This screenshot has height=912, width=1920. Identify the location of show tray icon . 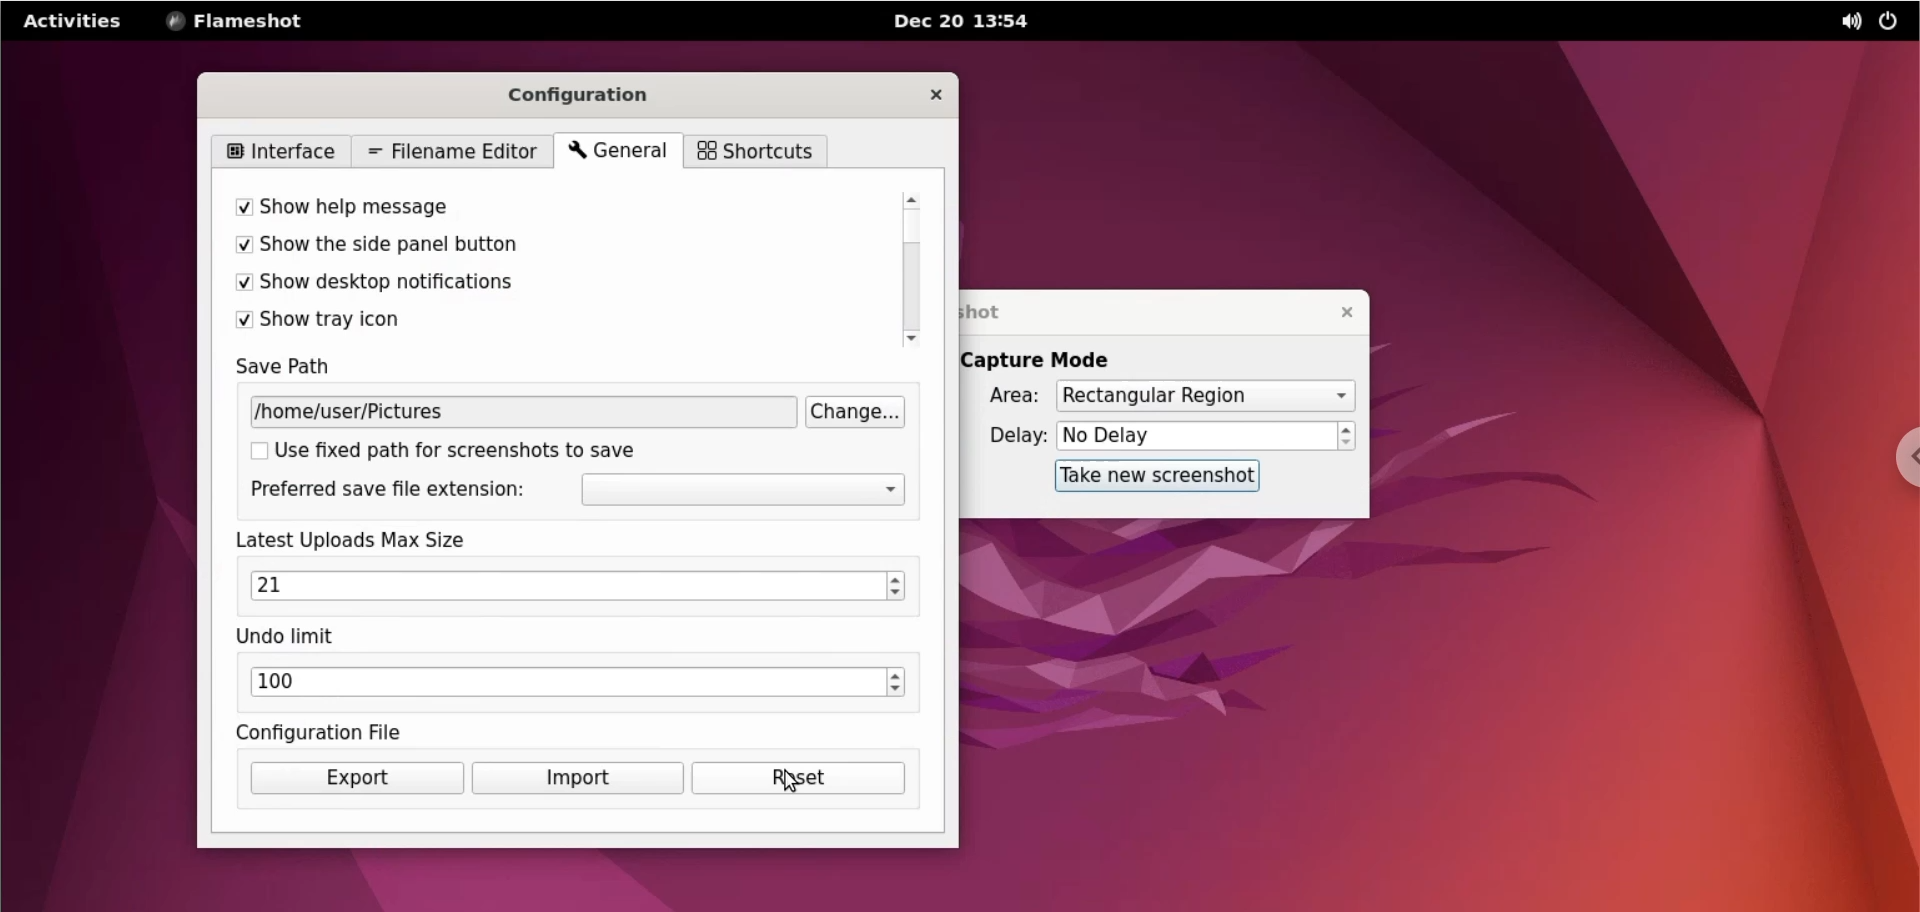
(548, 321).